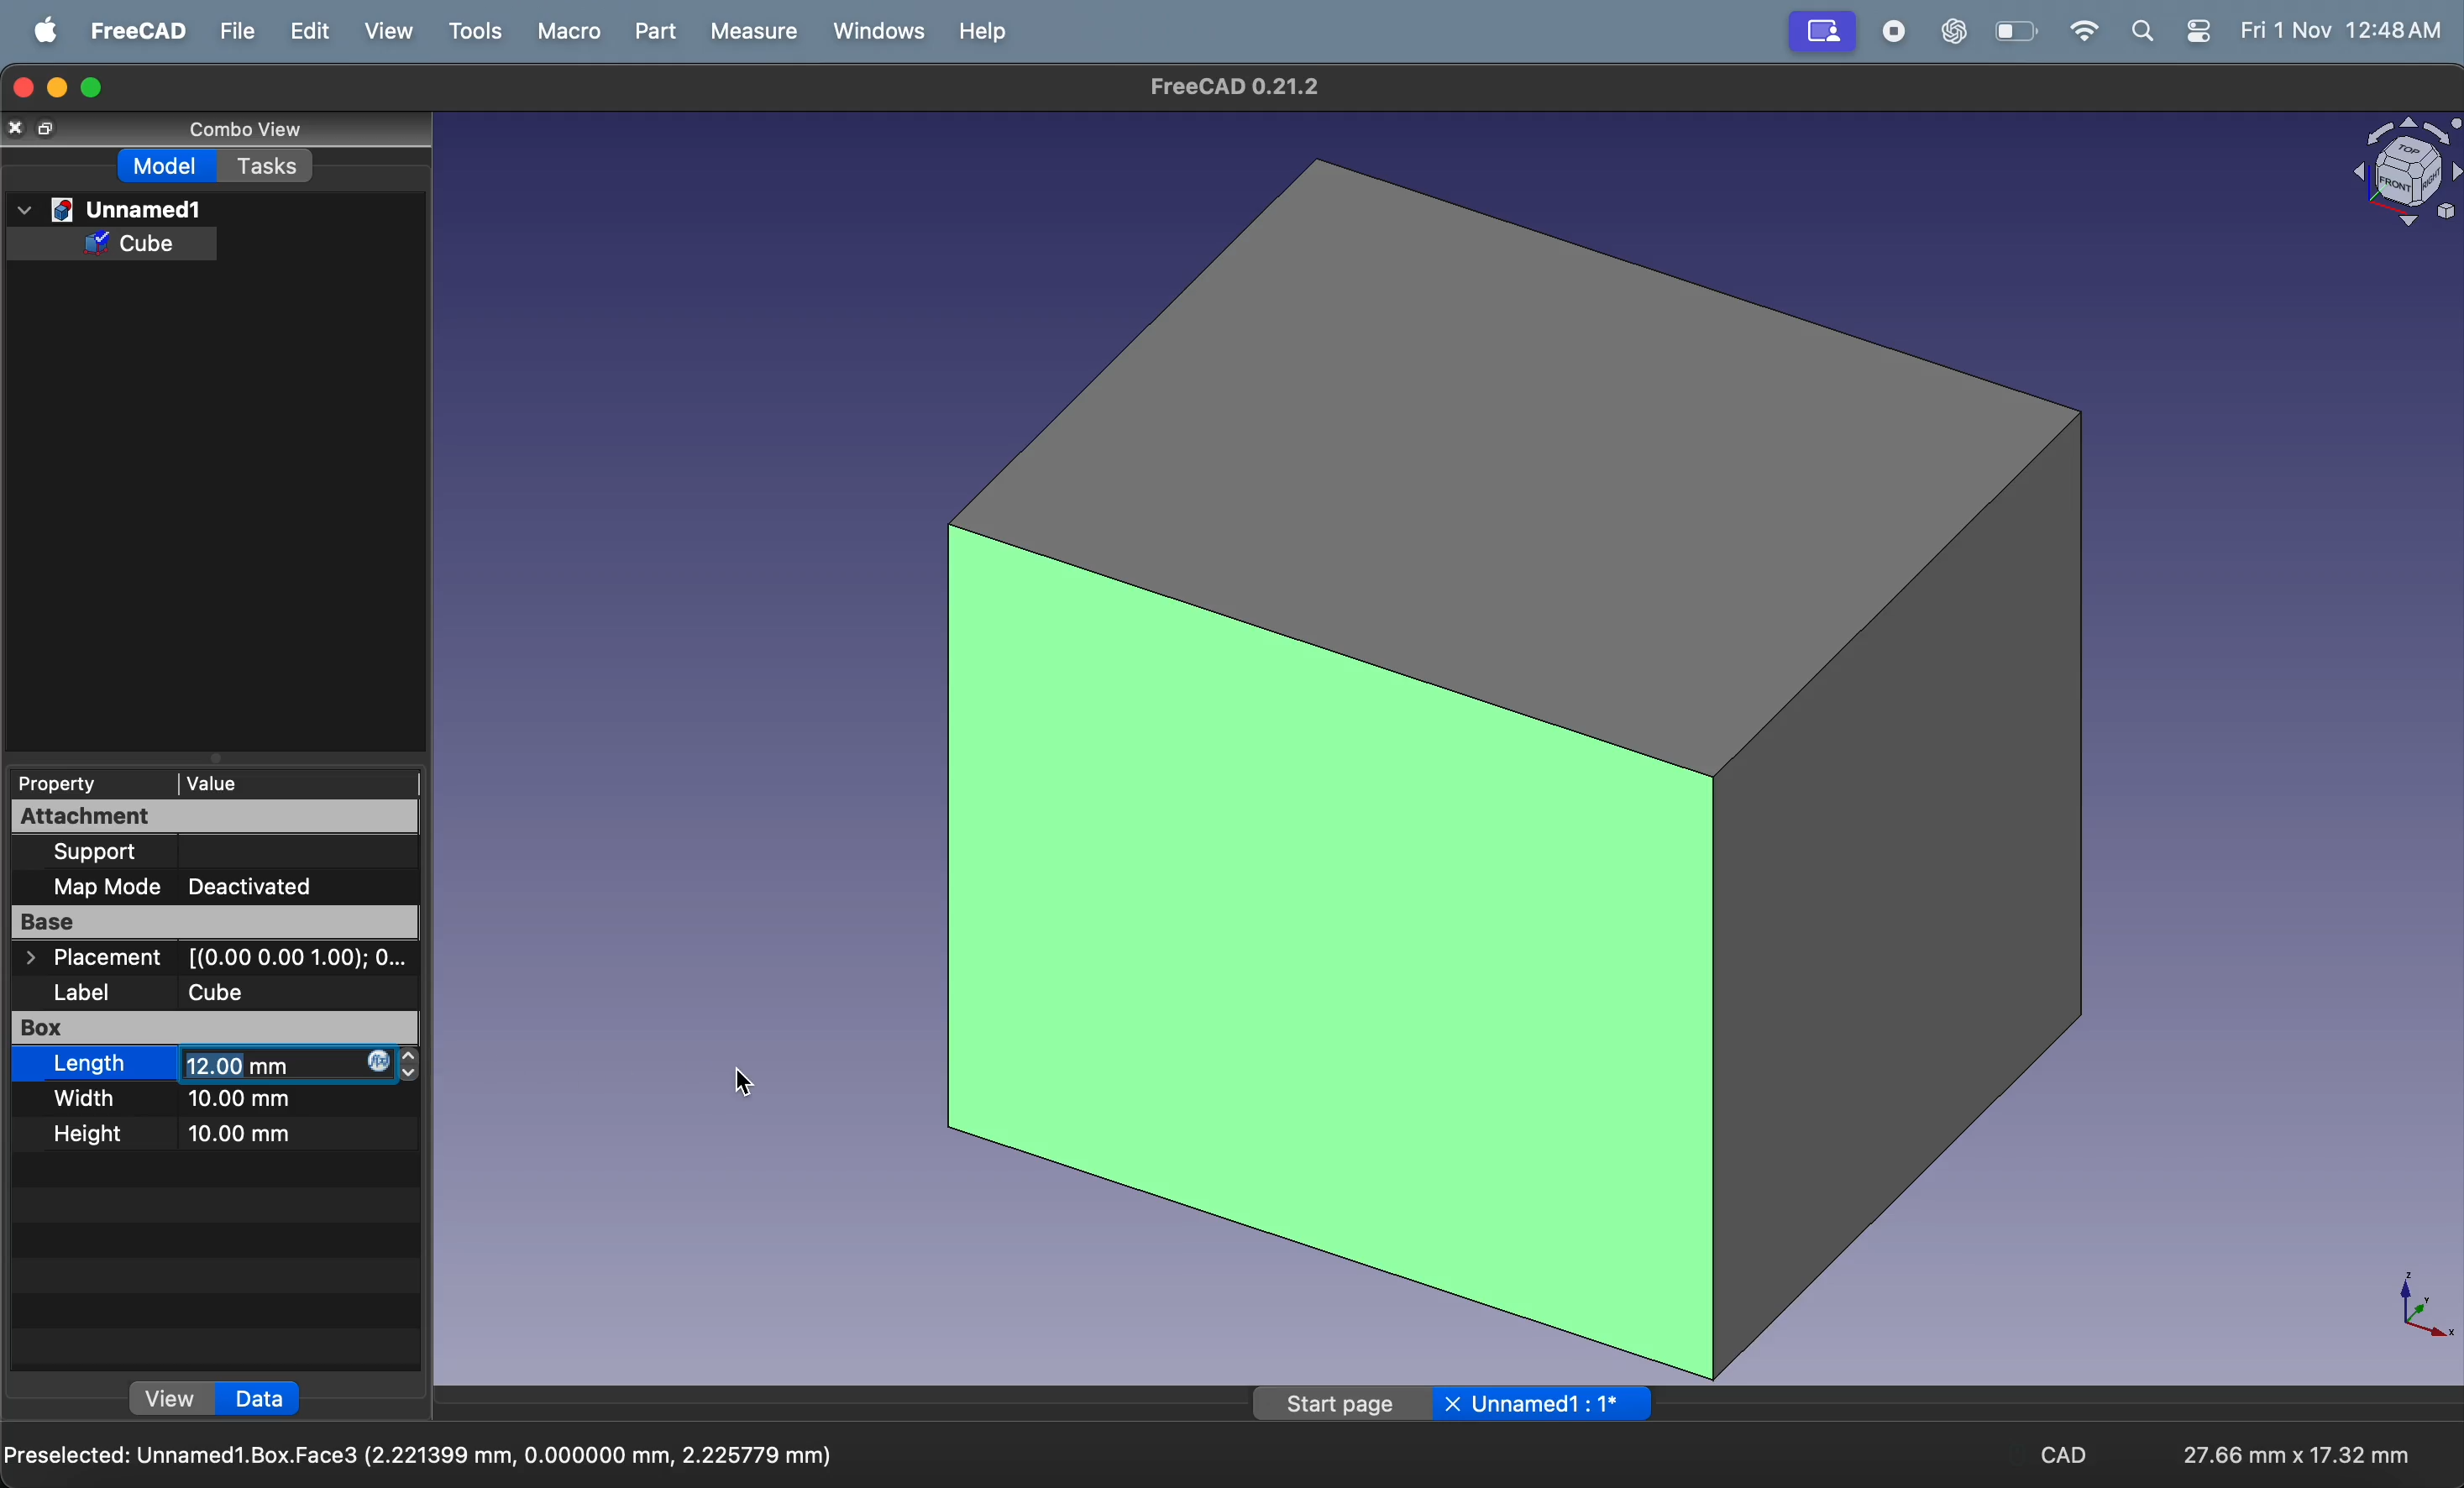  Describe the element at coordinates (422, 1454) in the screenshot. I see `Preselected: Unnamed1.Box.Face3 (2.221399 mm, 0.000000 mm, 2.225779 mm)` at that location.